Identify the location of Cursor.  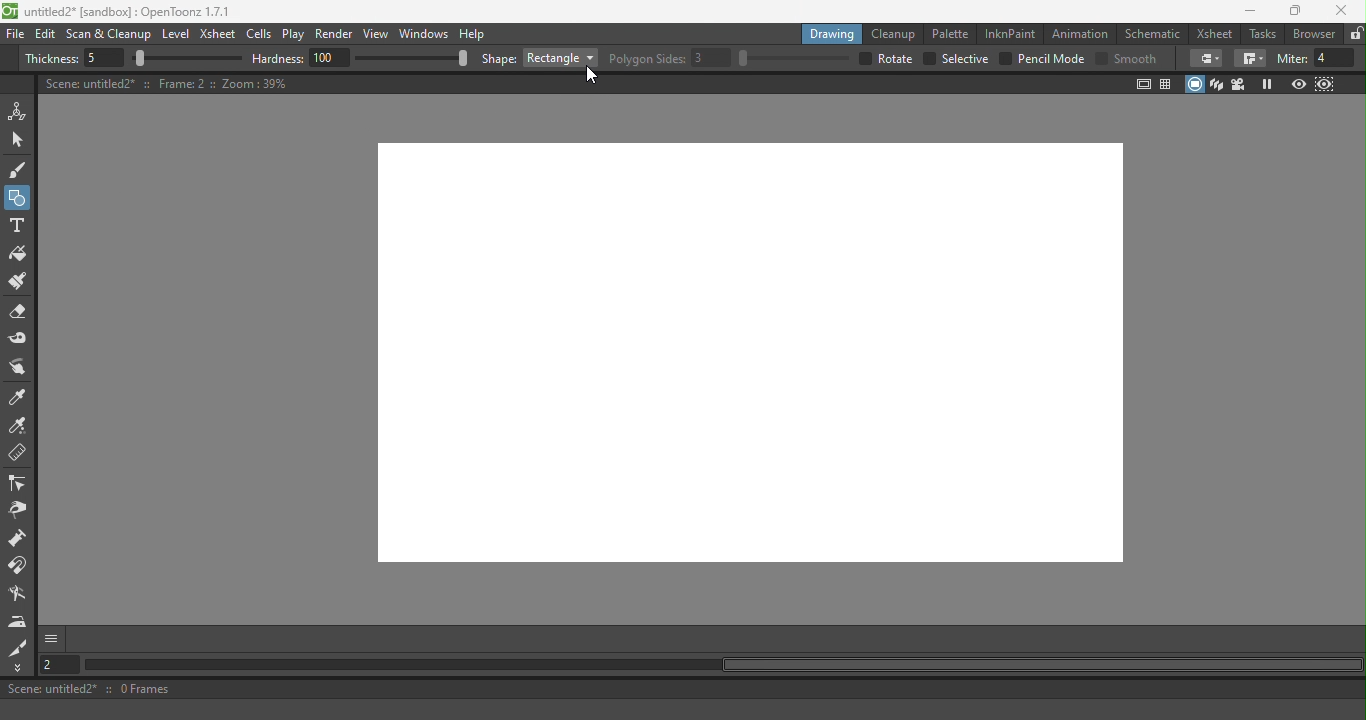
(591, 76).